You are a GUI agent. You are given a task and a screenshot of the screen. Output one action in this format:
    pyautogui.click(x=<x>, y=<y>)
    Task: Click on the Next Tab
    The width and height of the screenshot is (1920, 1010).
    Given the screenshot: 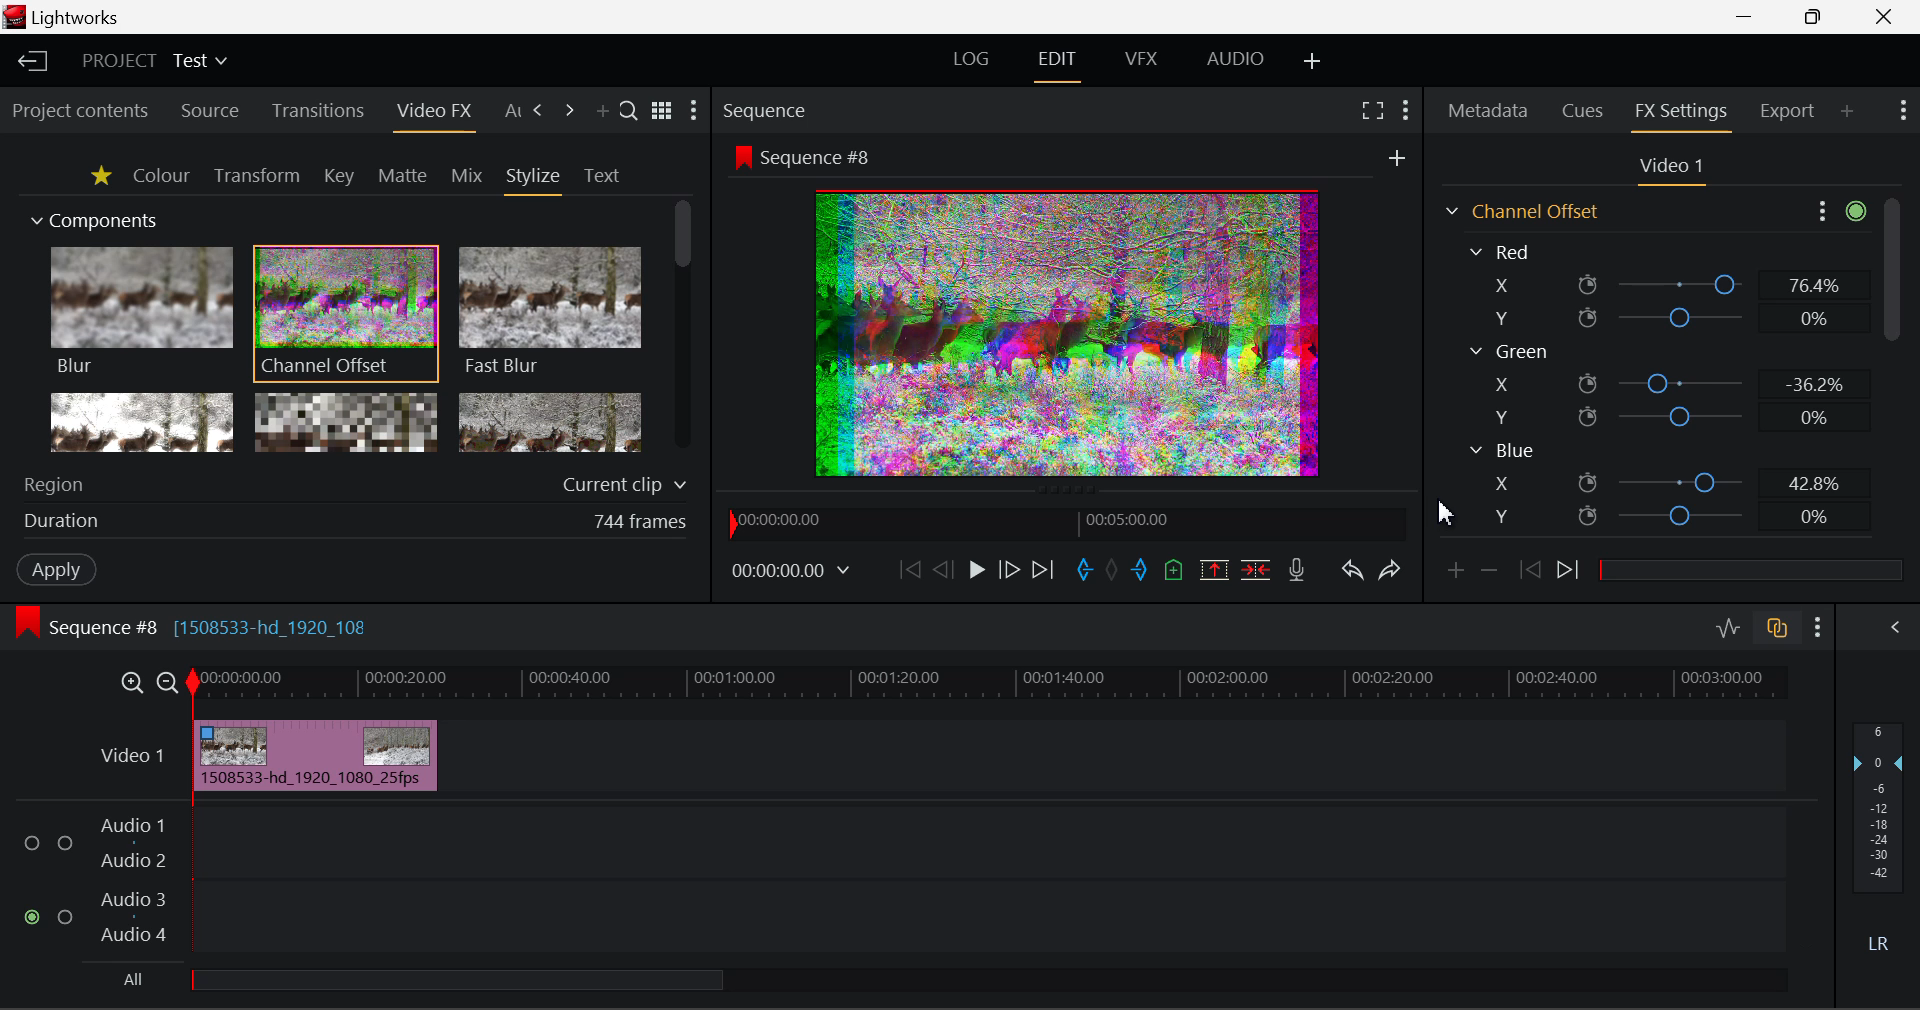 What is the action you would take?
    pyautogui.click(x=569, y=111)
    